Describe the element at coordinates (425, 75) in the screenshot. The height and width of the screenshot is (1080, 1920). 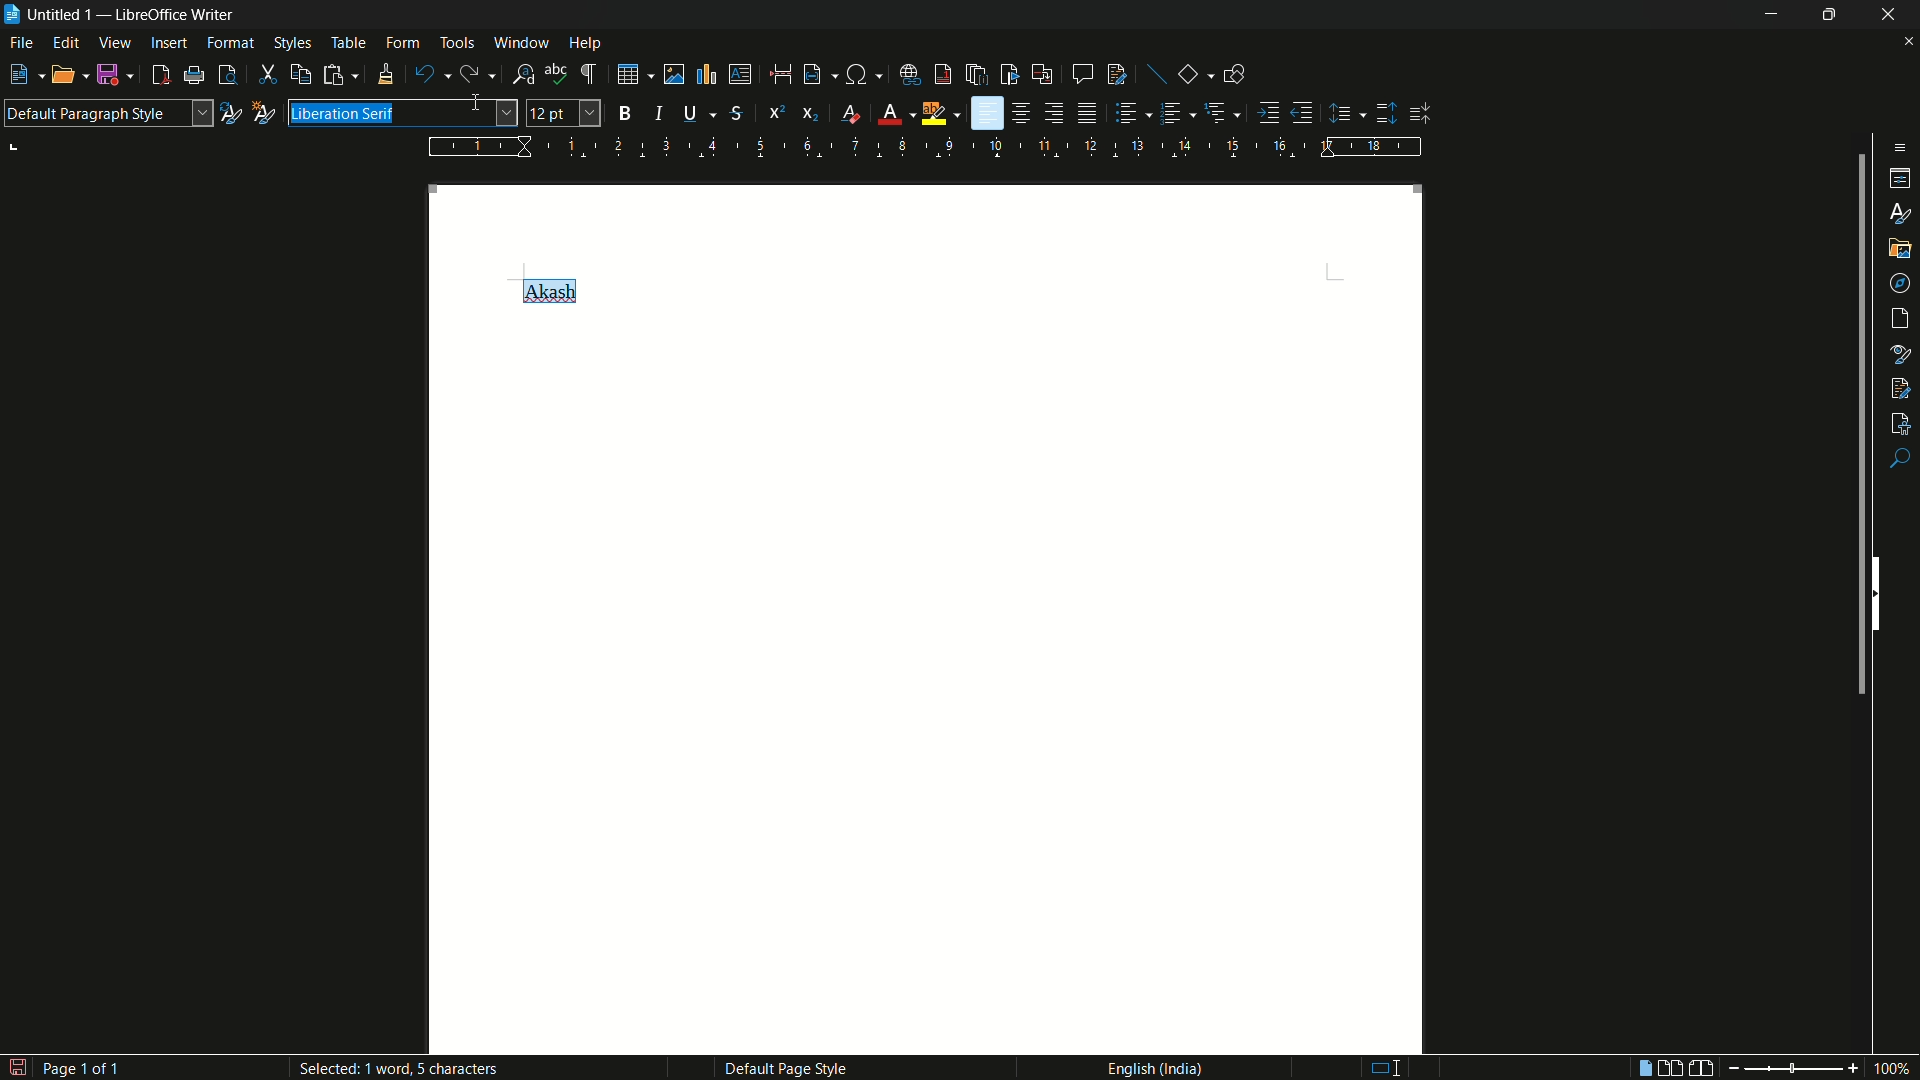
I see `undo` at that location.